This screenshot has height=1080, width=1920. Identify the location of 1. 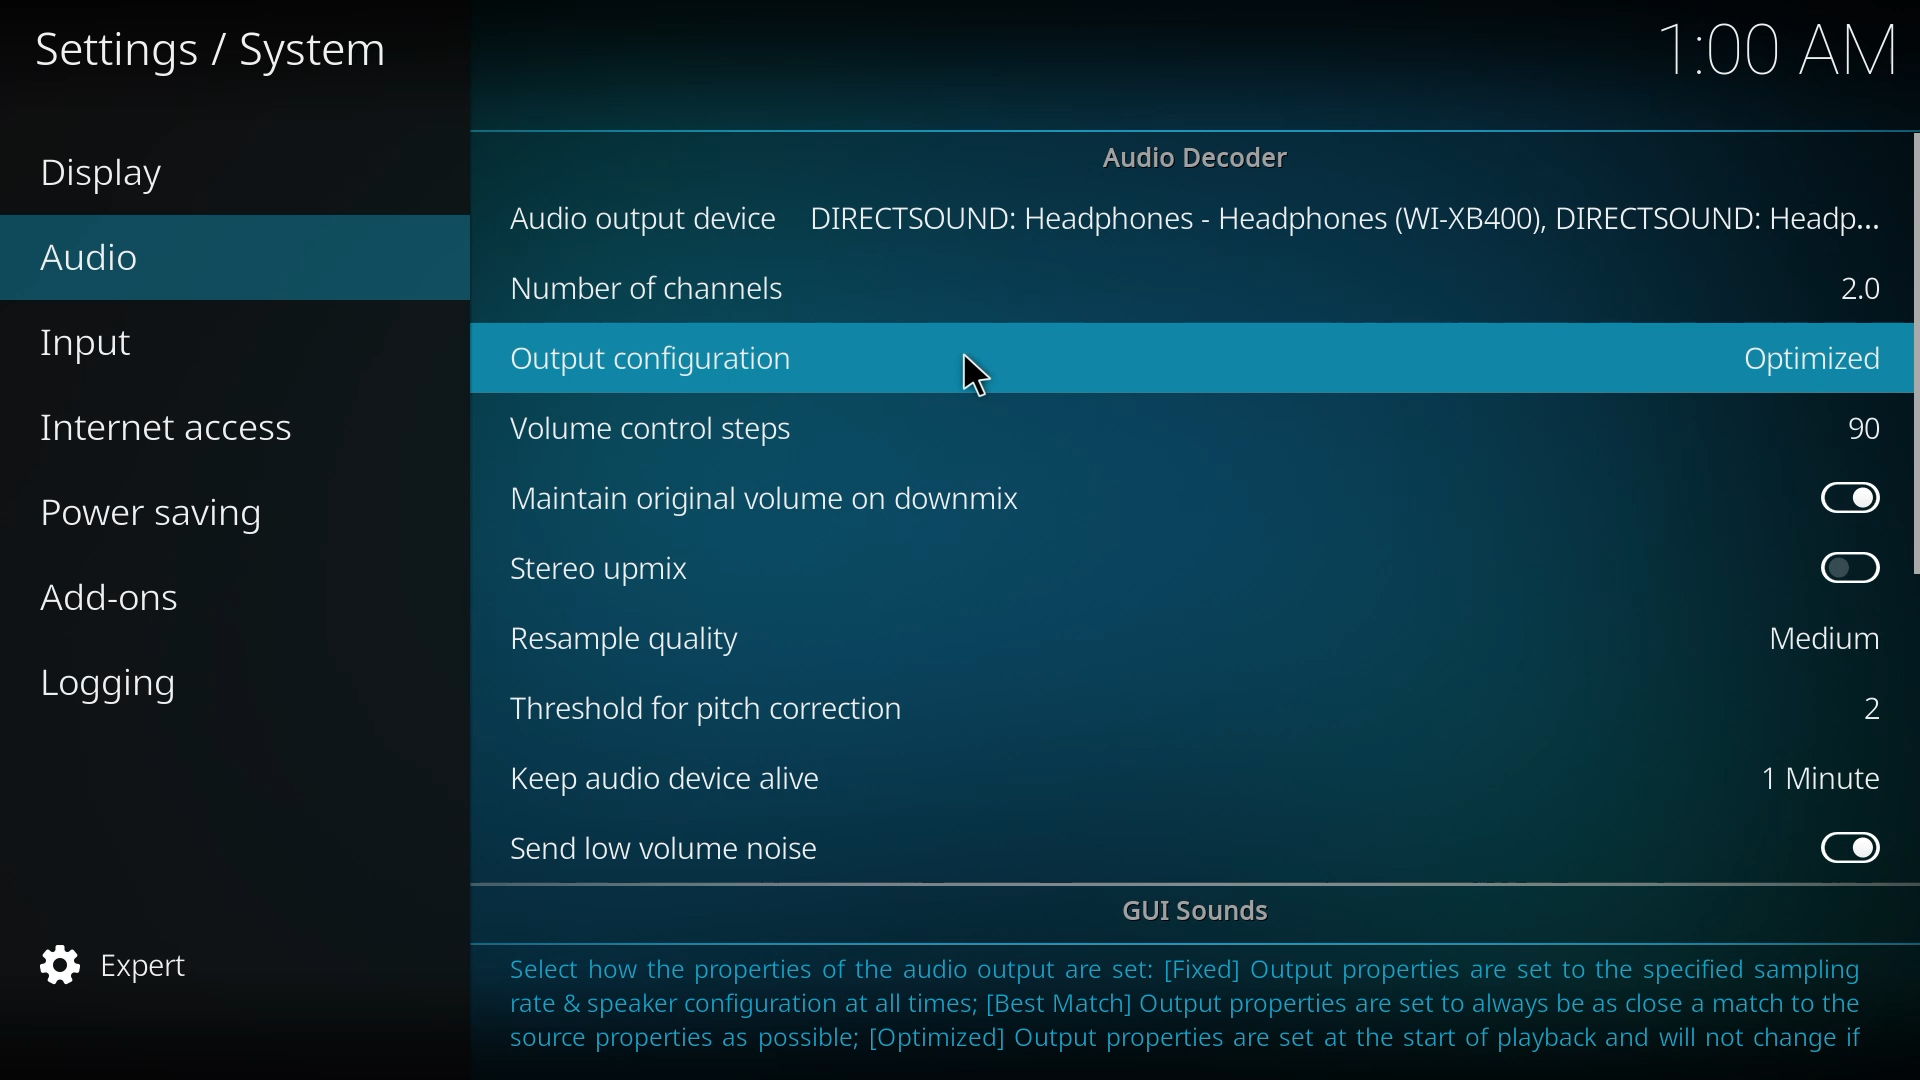
(1814, 777).